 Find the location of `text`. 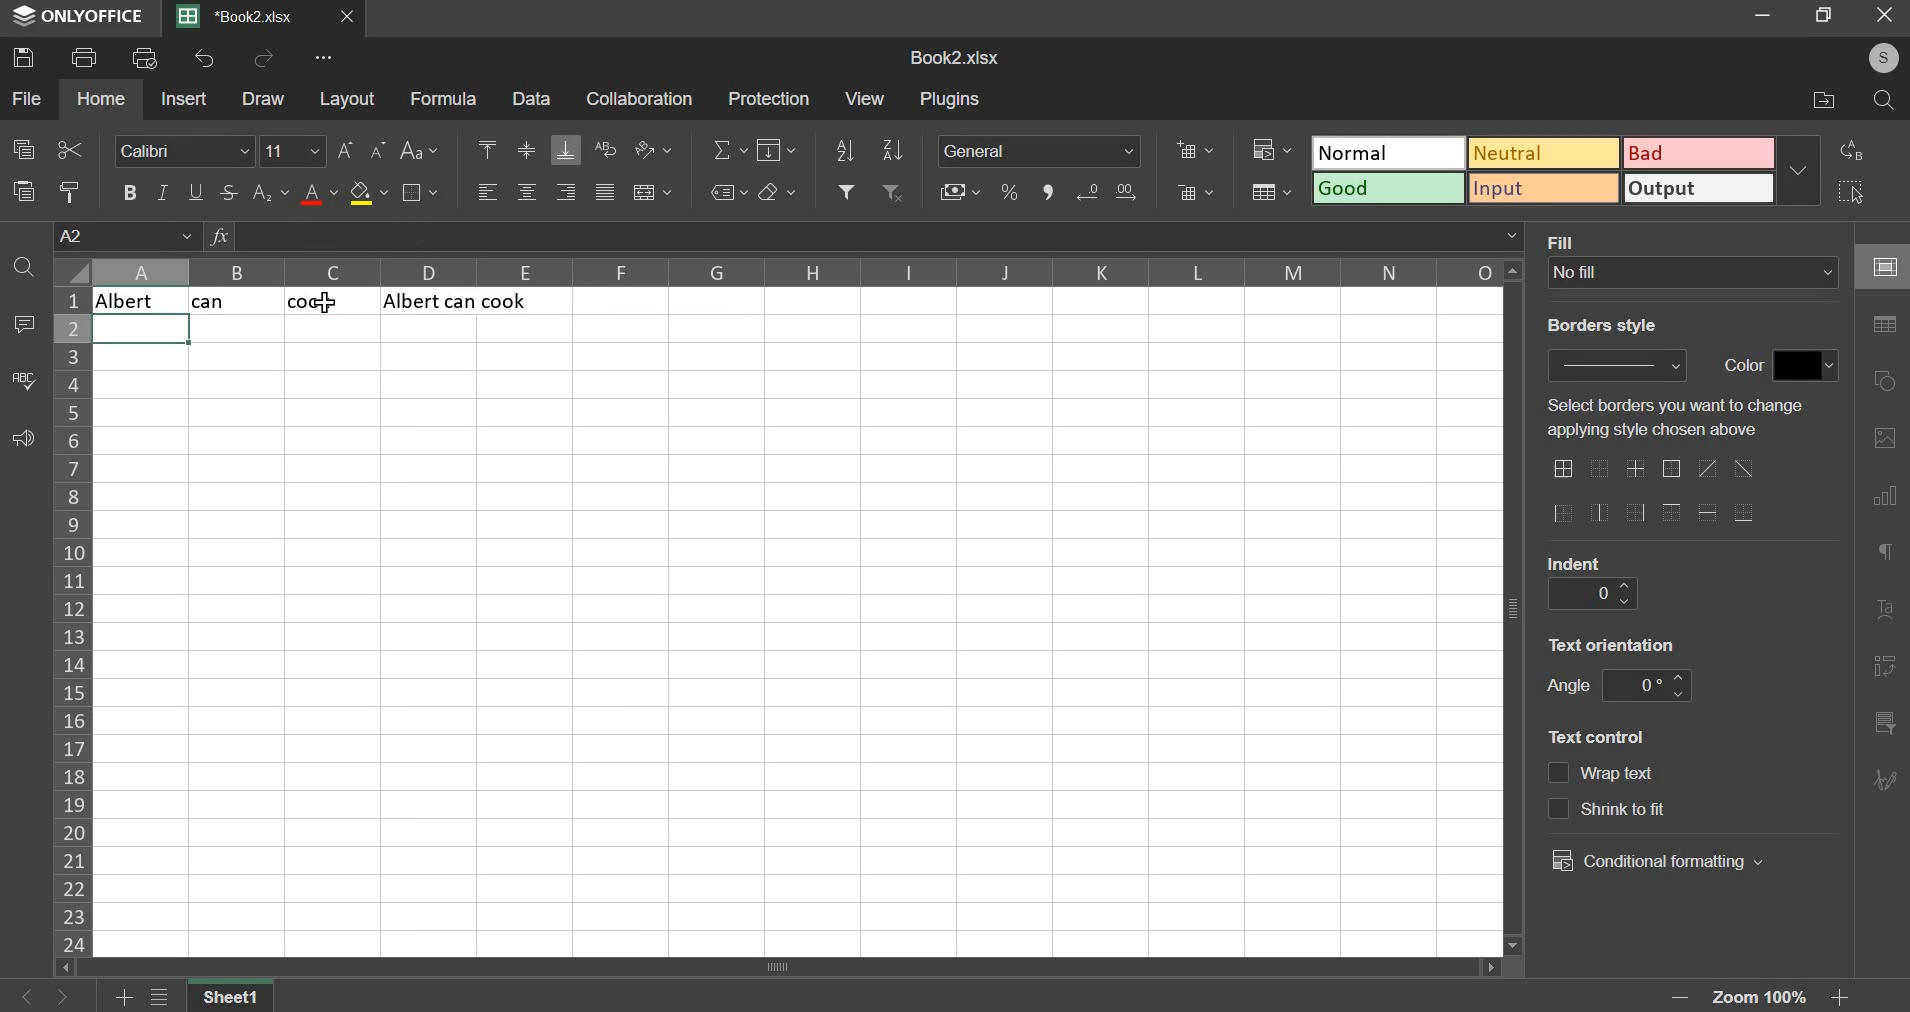

text is located at coordinates (1575, 560).